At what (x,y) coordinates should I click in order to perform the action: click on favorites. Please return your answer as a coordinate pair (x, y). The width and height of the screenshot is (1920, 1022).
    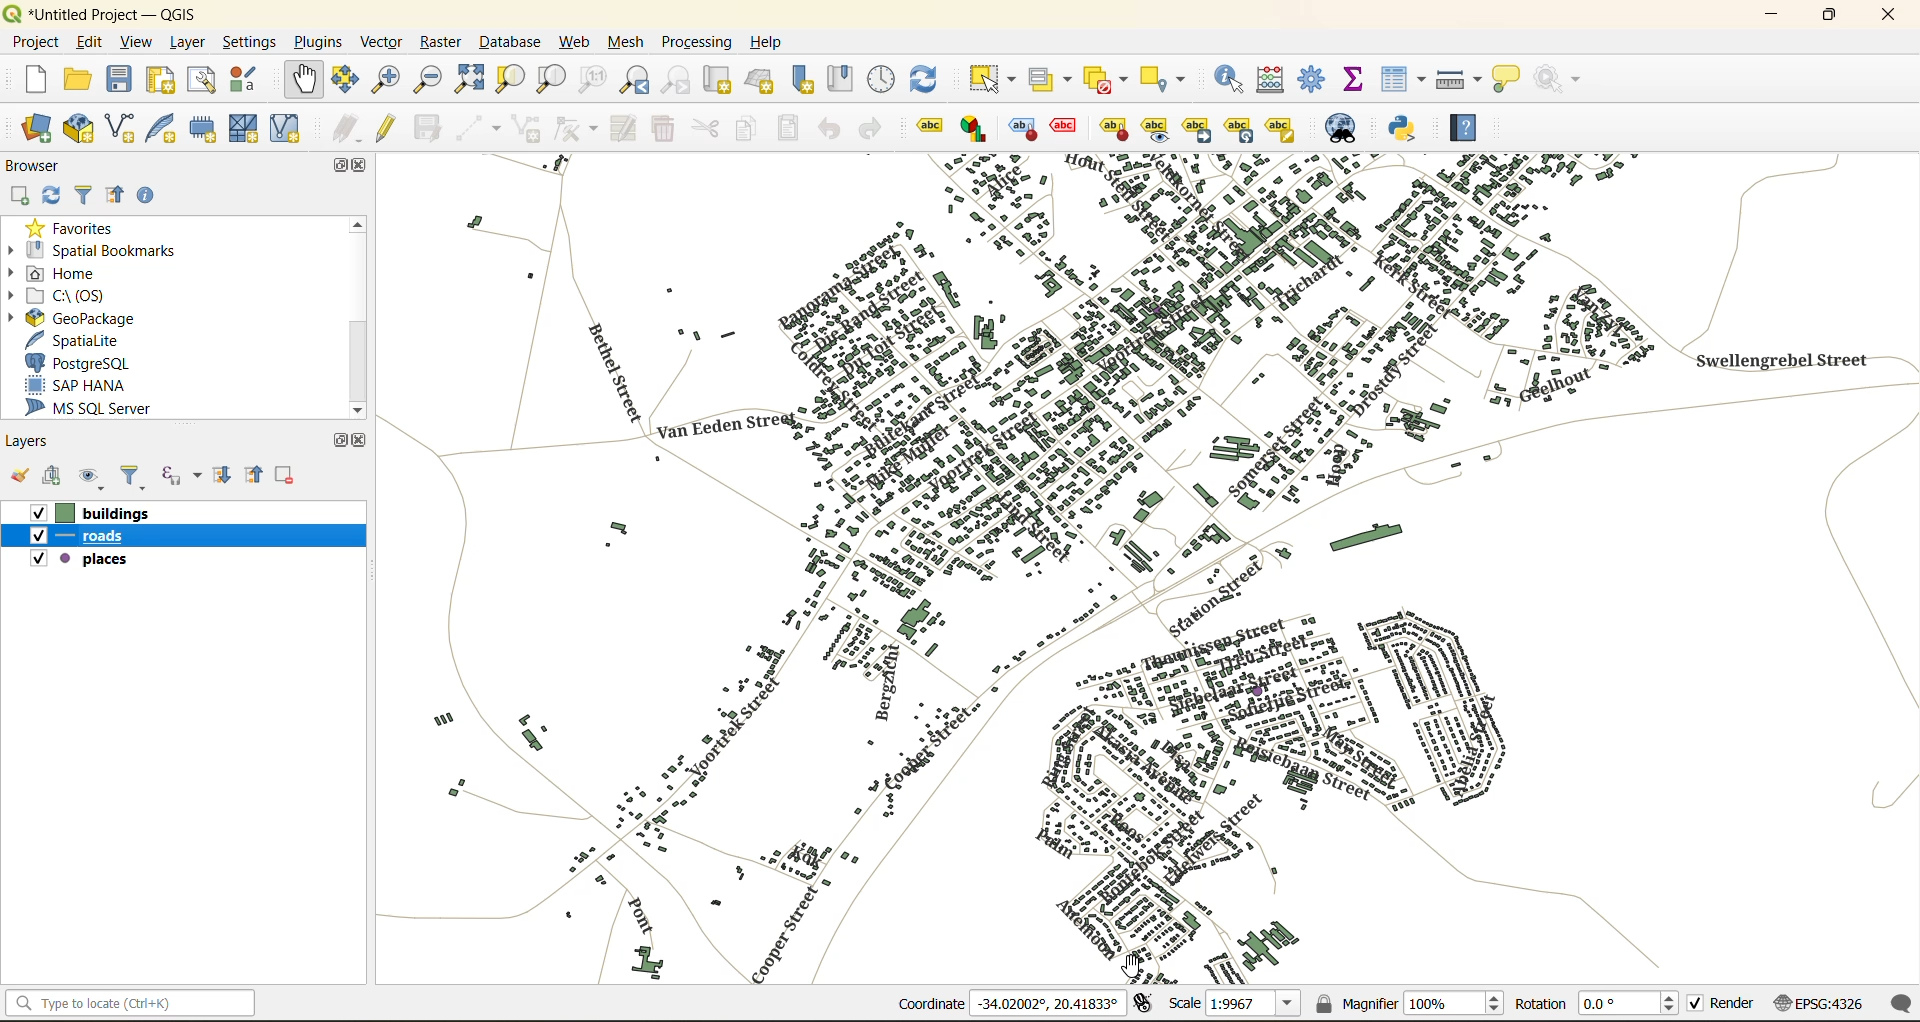
    Looking at the image, I should click on (75, 230).